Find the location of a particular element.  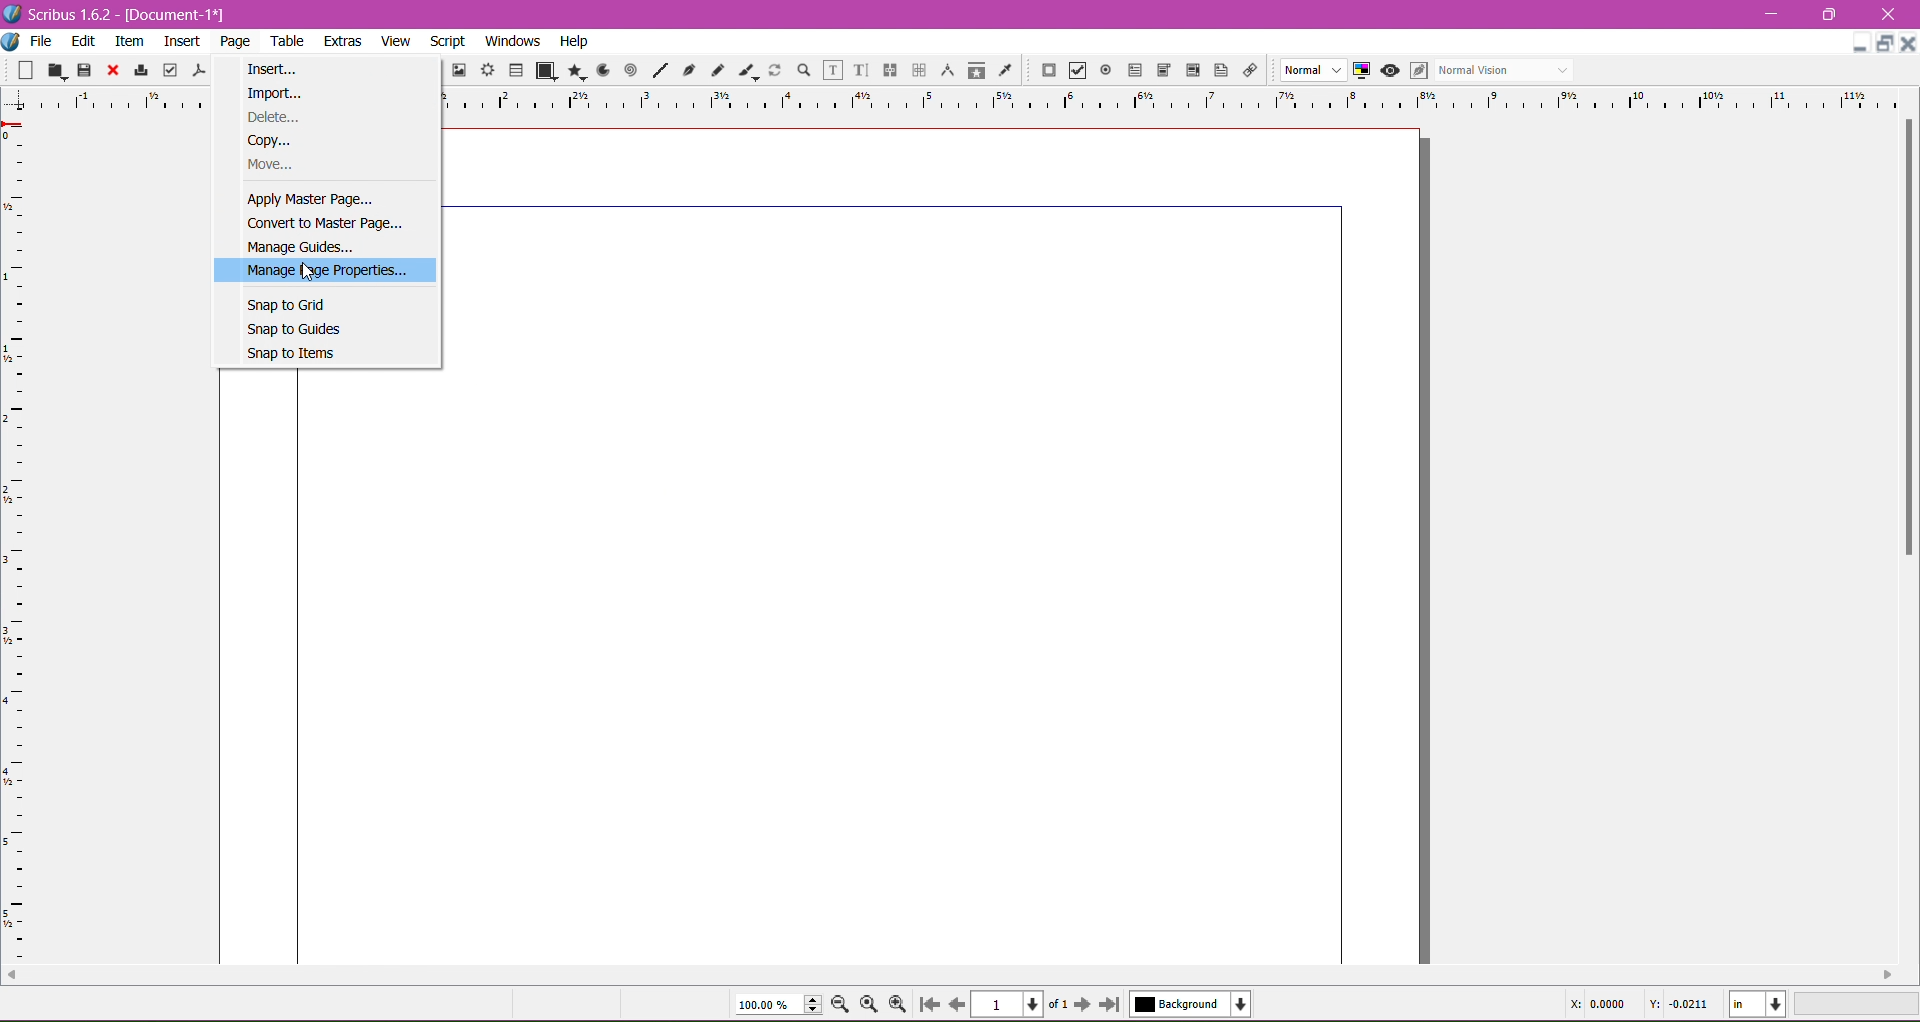

Calligraphic Line is located at coordinates (746, 70).